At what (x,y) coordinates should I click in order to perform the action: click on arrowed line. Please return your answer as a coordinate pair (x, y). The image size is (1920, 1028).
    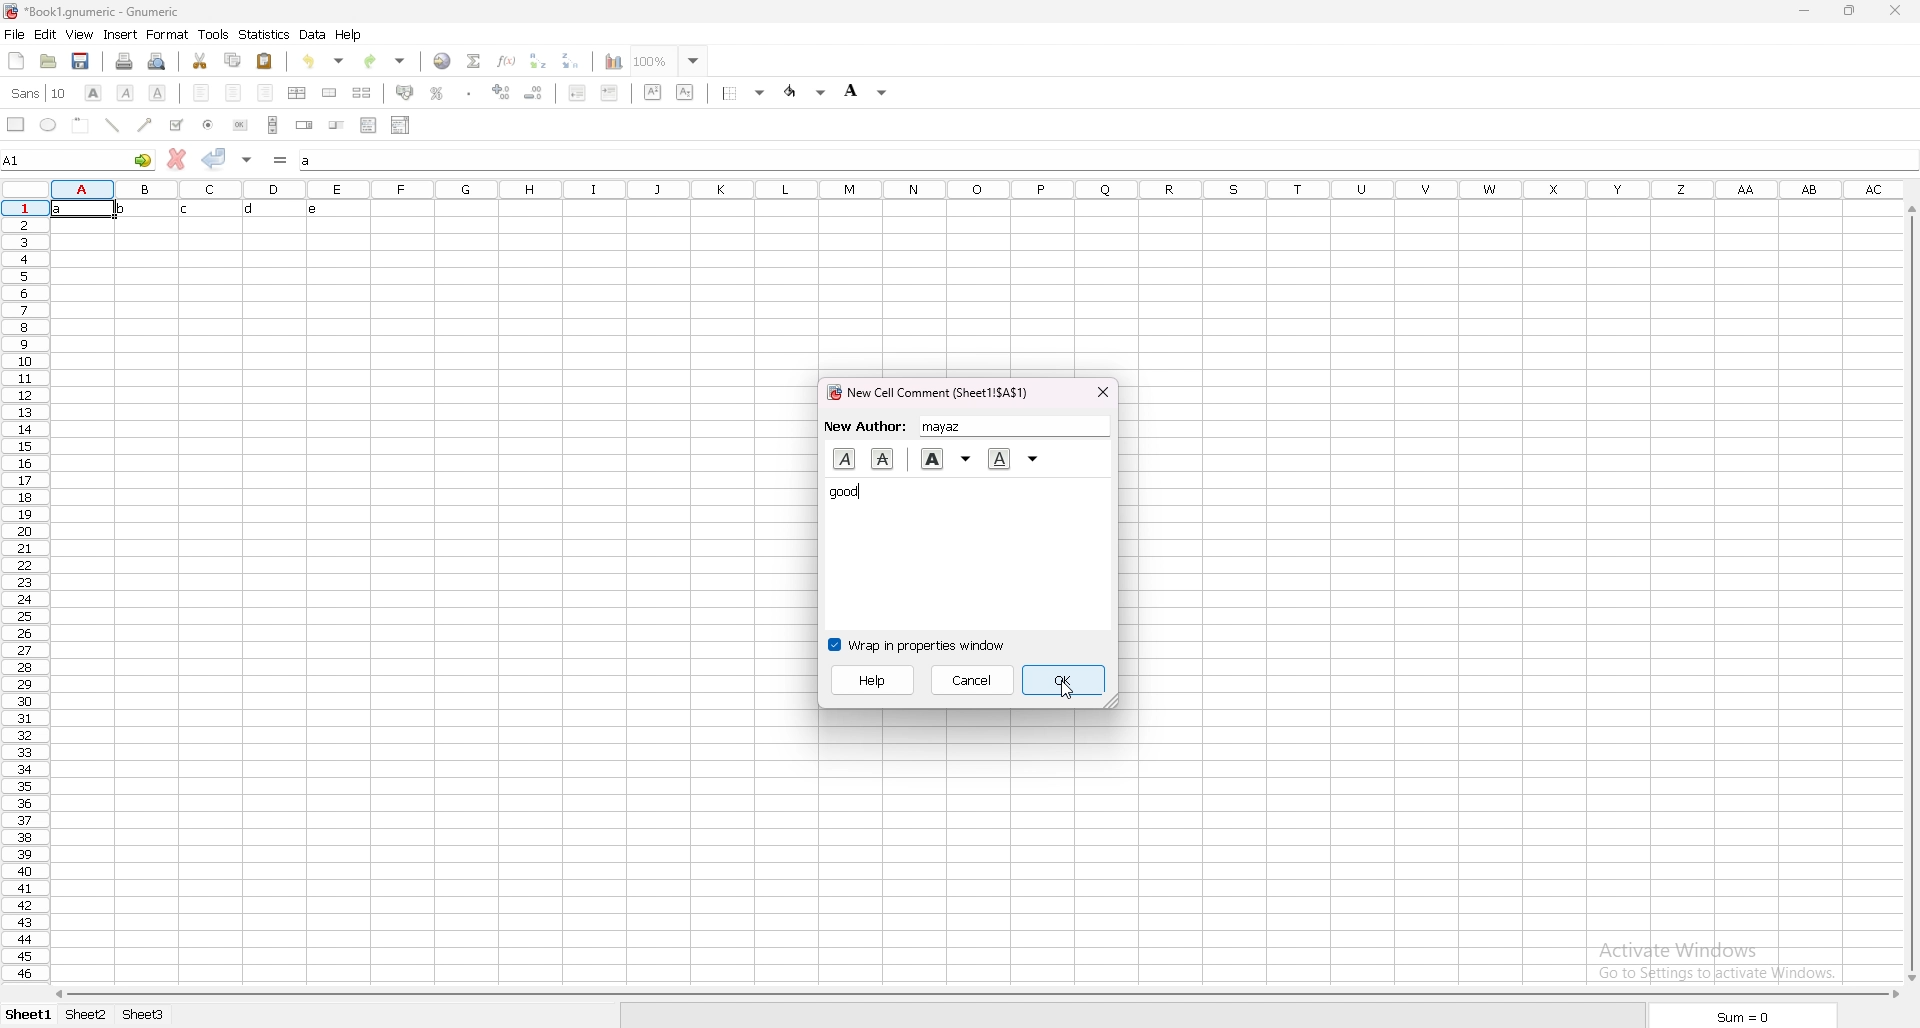
    Looking at the image, I should click on (148, 124).